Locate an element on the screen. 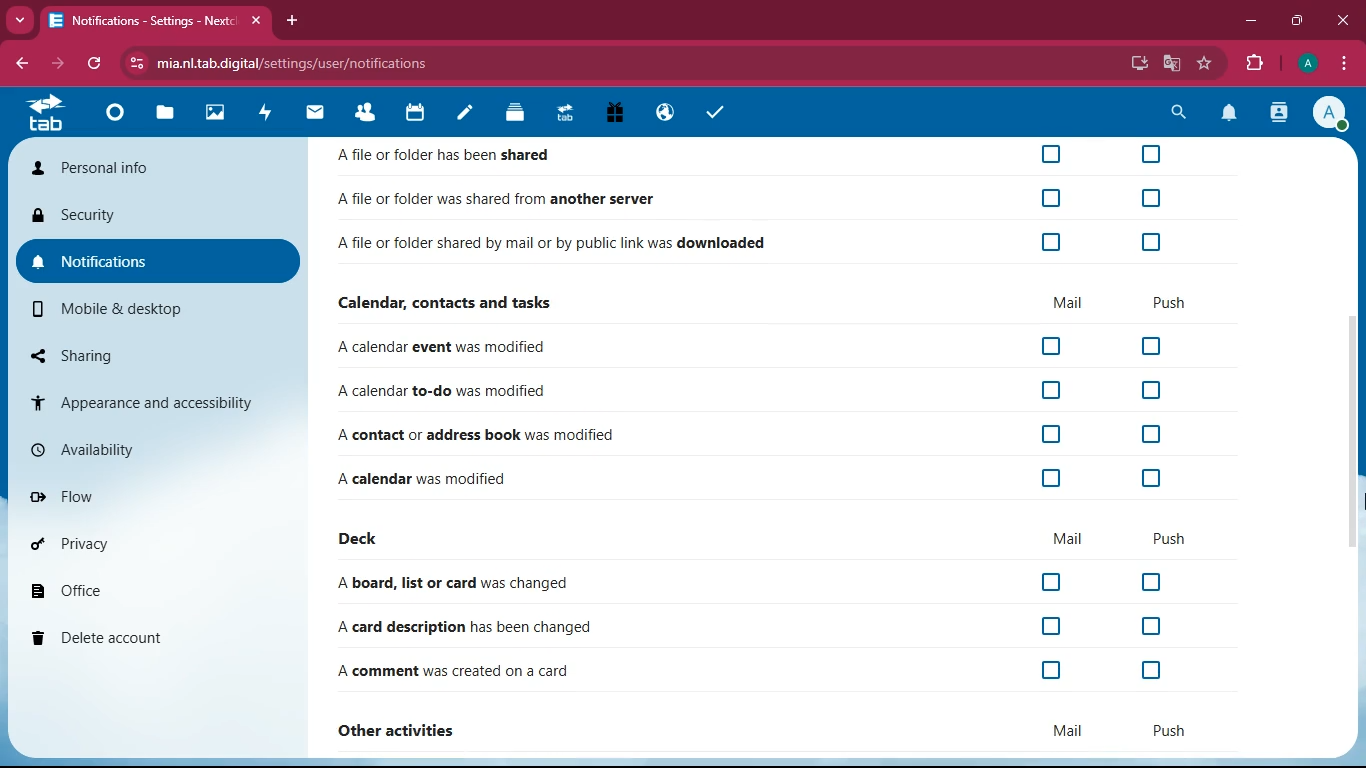 This screenshot has width=1366, height=768. mail is located at coordinates (316, 114).